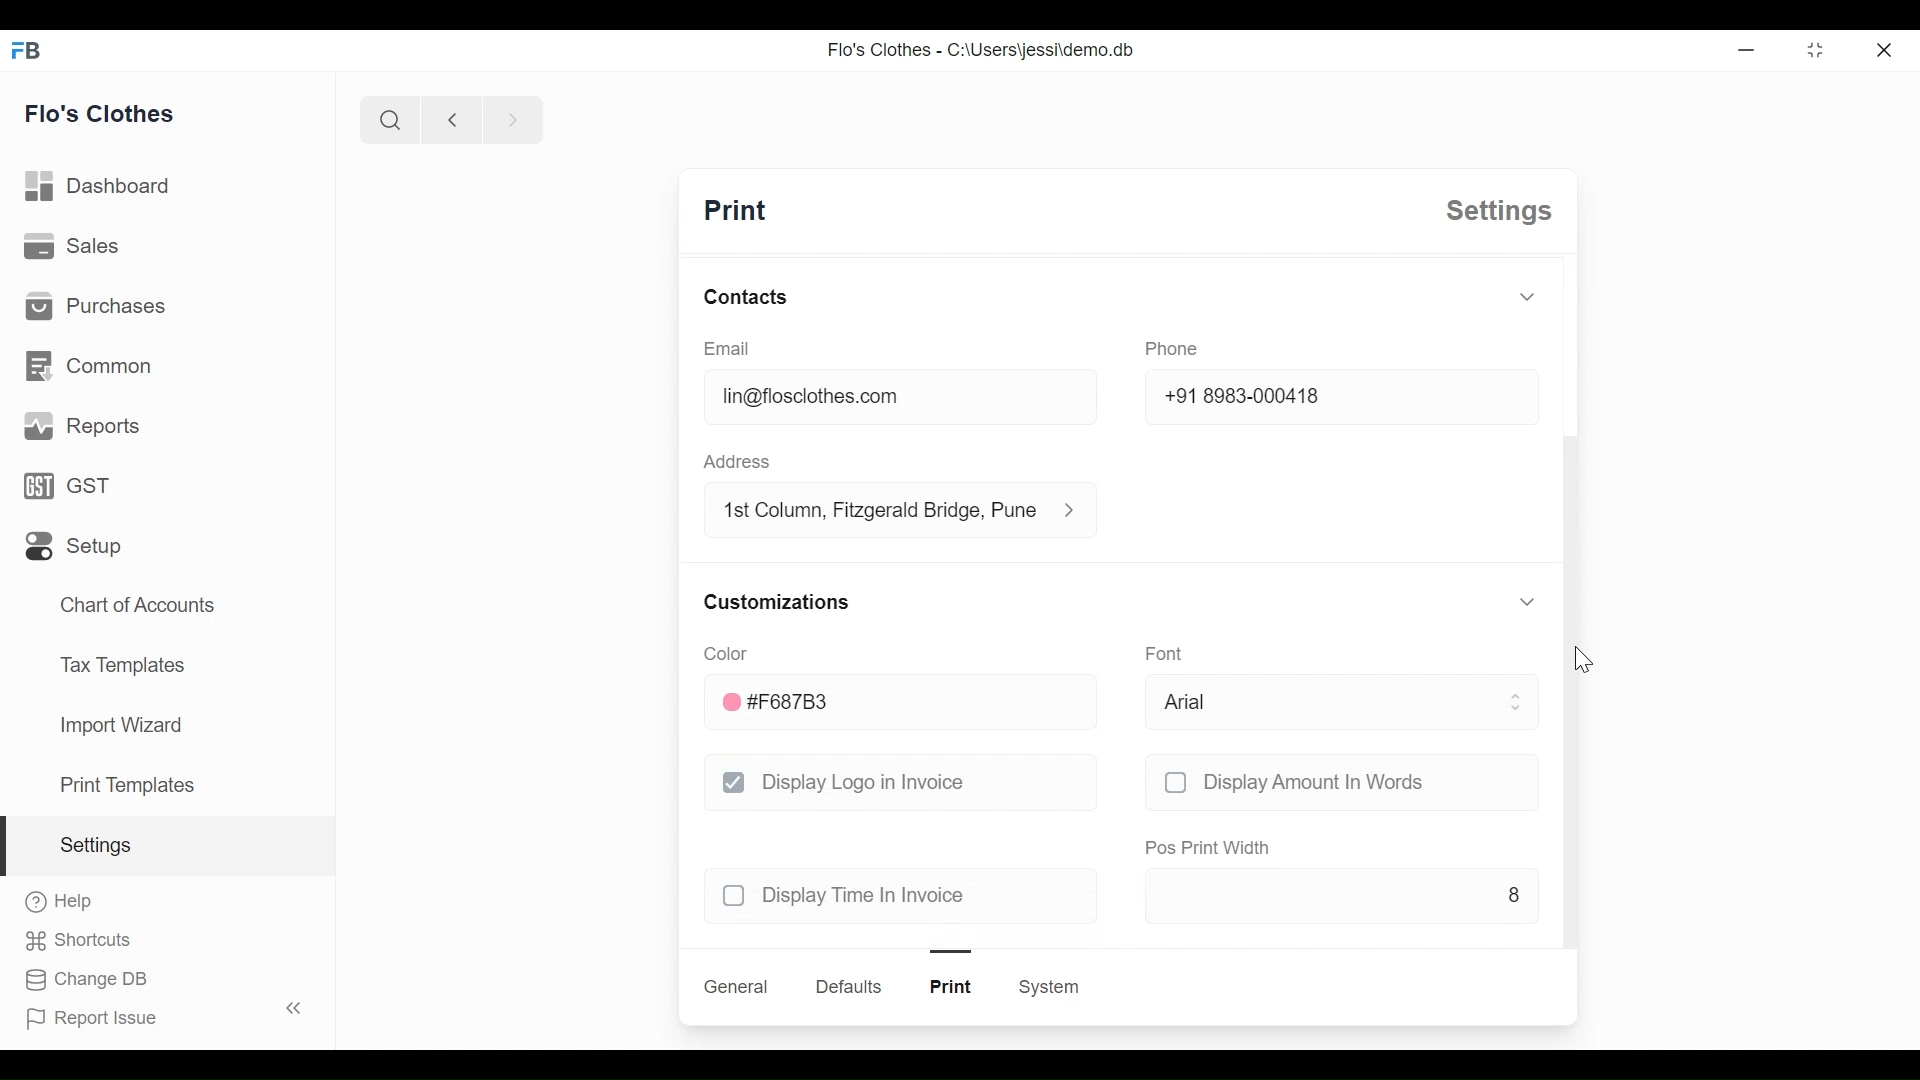 This screenshot has height=1080, width=1920. Describe the element at coordinates (78, 941) in the screenshot. I see `shortcuts` at that location.